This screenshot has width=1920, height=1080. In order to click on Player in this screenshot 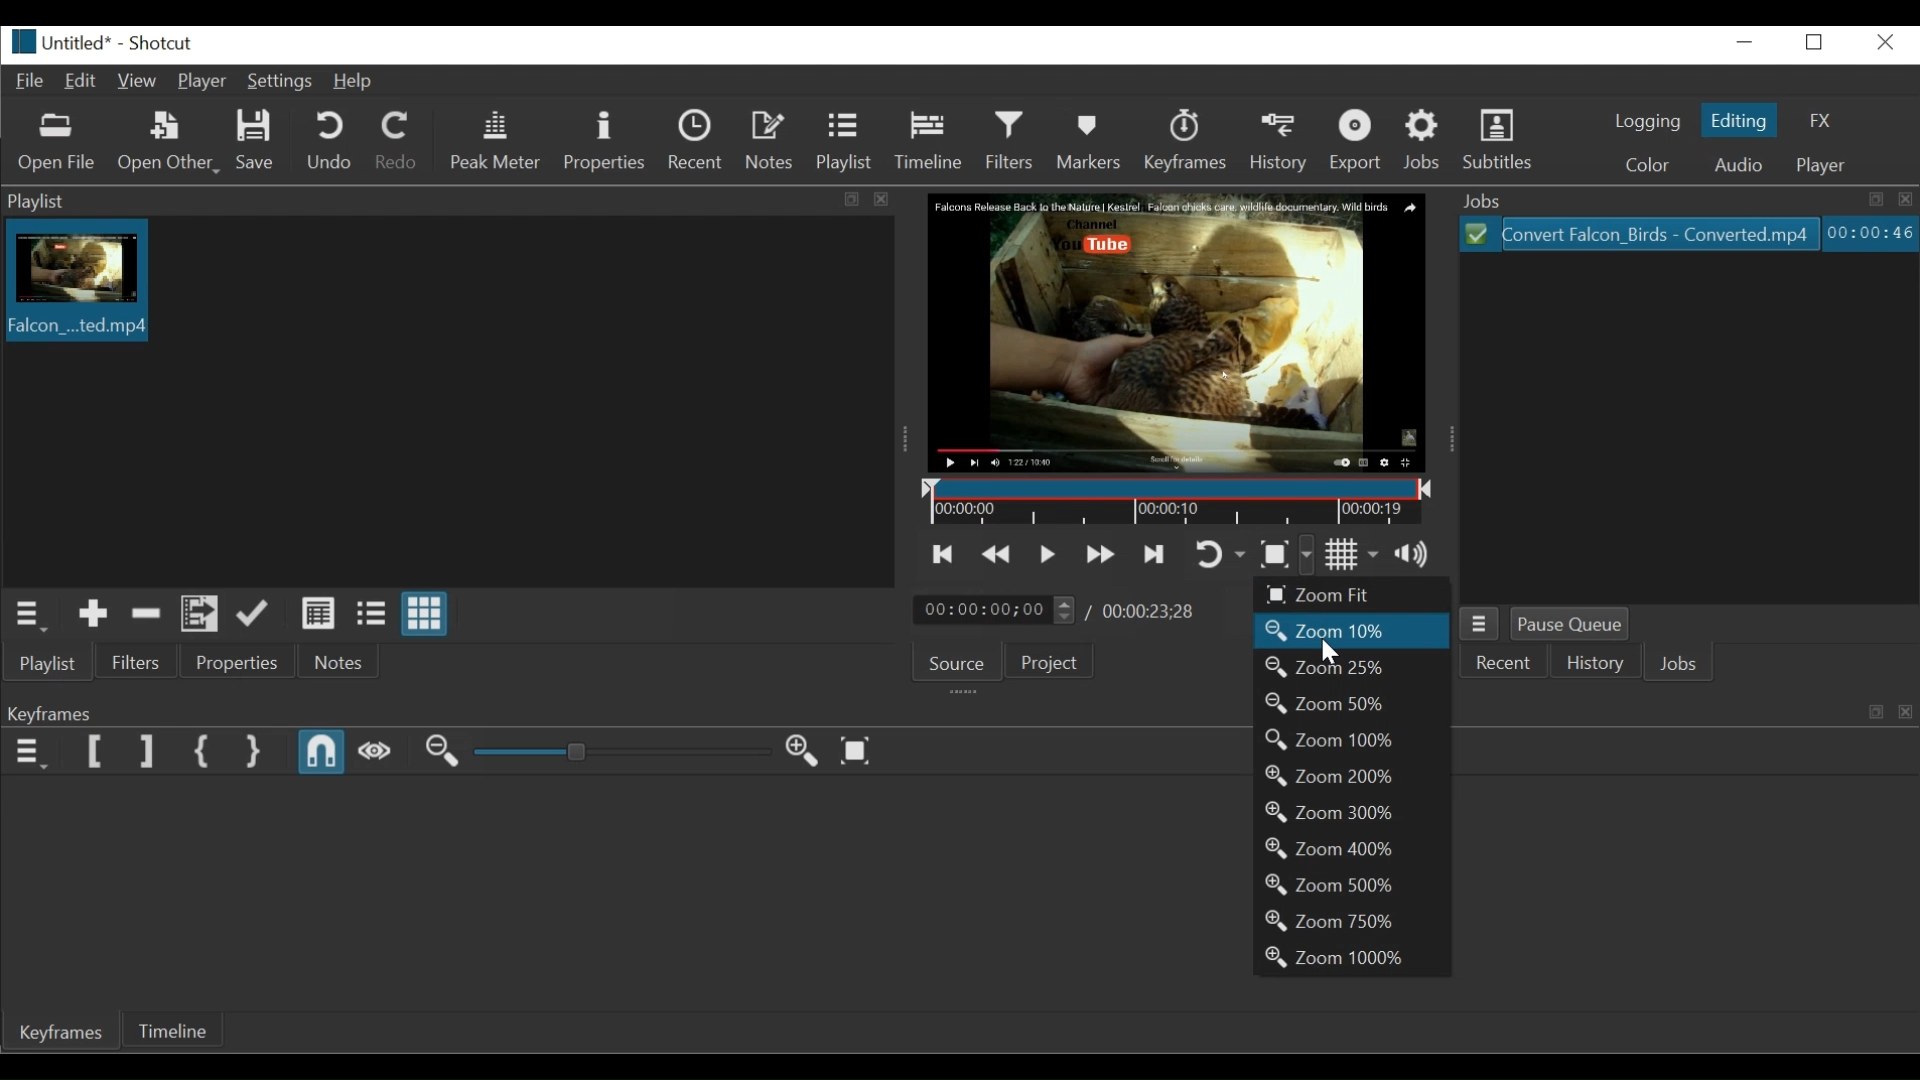, I will do `click(201, 81)`.